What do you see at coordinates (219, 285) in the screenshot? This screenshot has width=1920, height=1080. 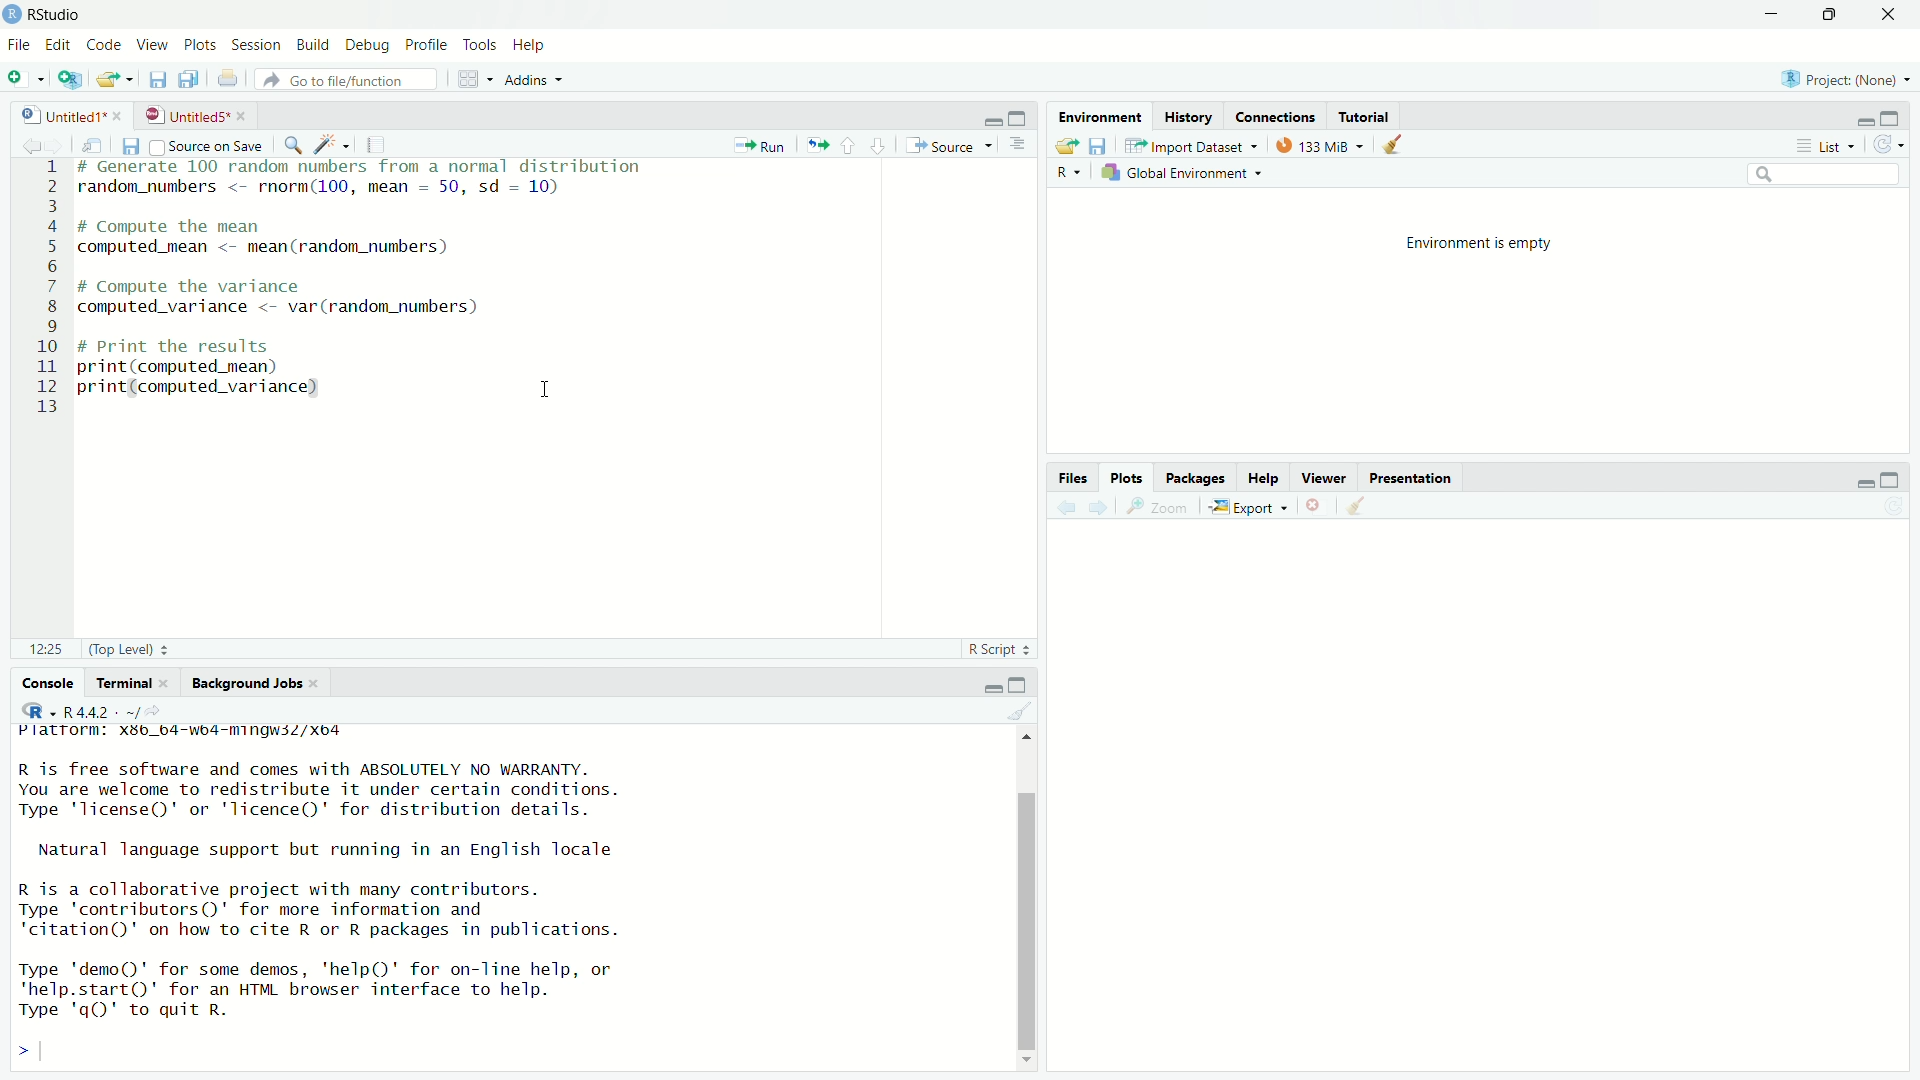 I see `# Compute the variance` at bounding box center [219, 285].